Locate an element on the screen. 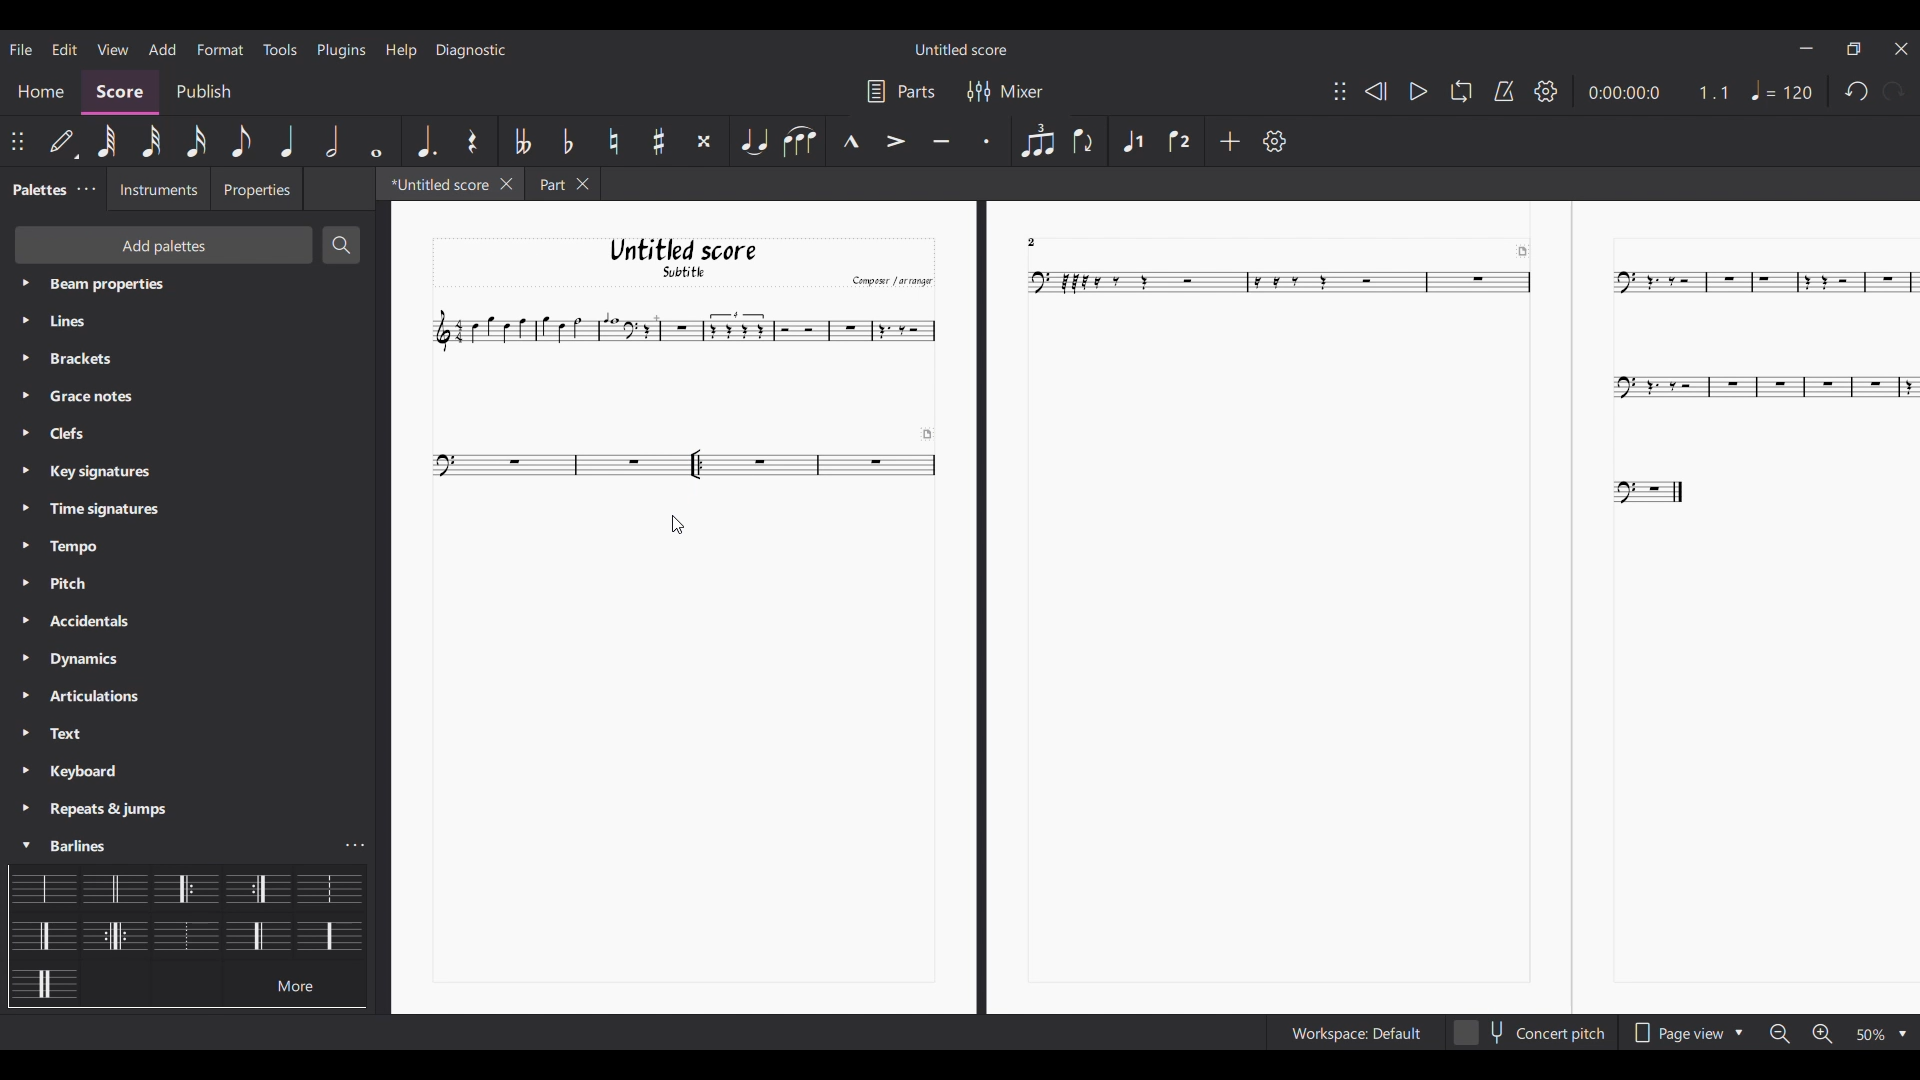 Image resolution: width=1920 pixels, height=1080 pixels. Format menu is located at coordinates (219, 49).